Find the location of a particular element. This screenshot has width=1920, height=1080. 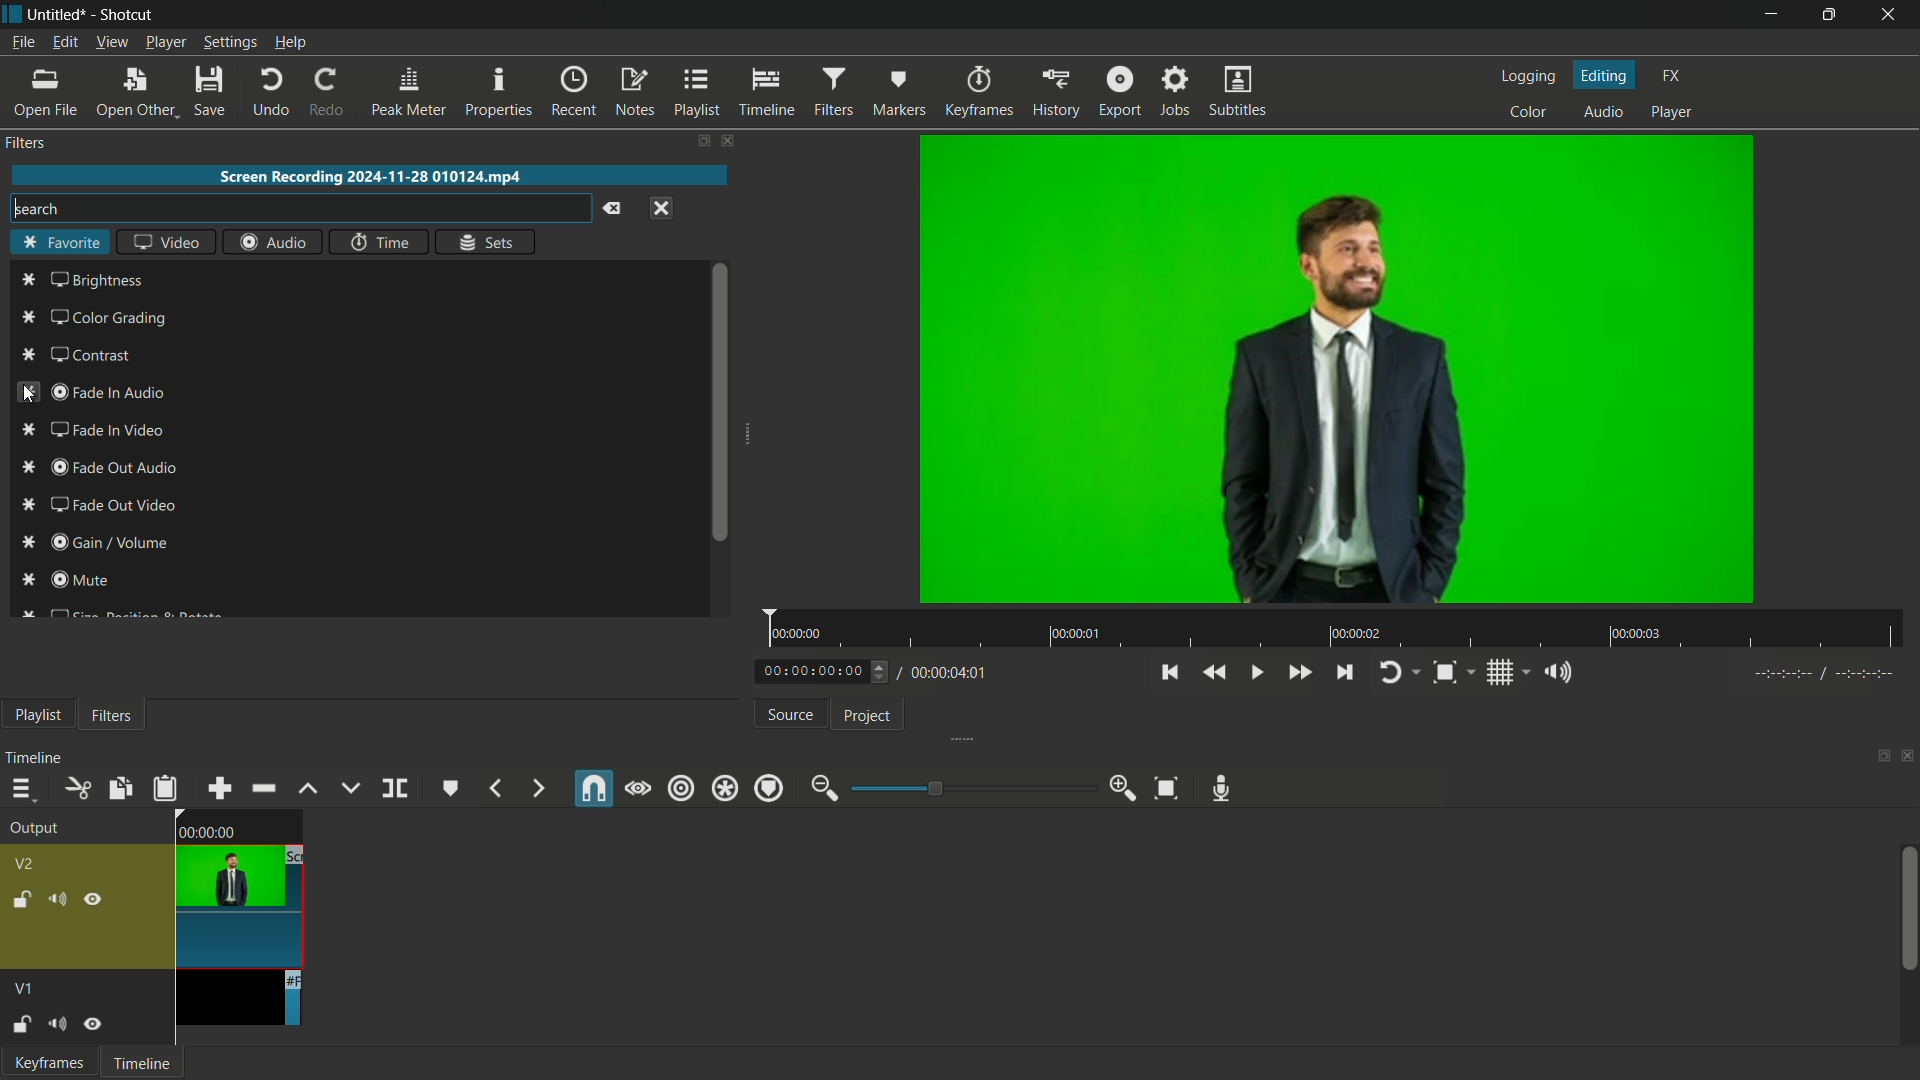

clear search is located at coordinates (611, 209).